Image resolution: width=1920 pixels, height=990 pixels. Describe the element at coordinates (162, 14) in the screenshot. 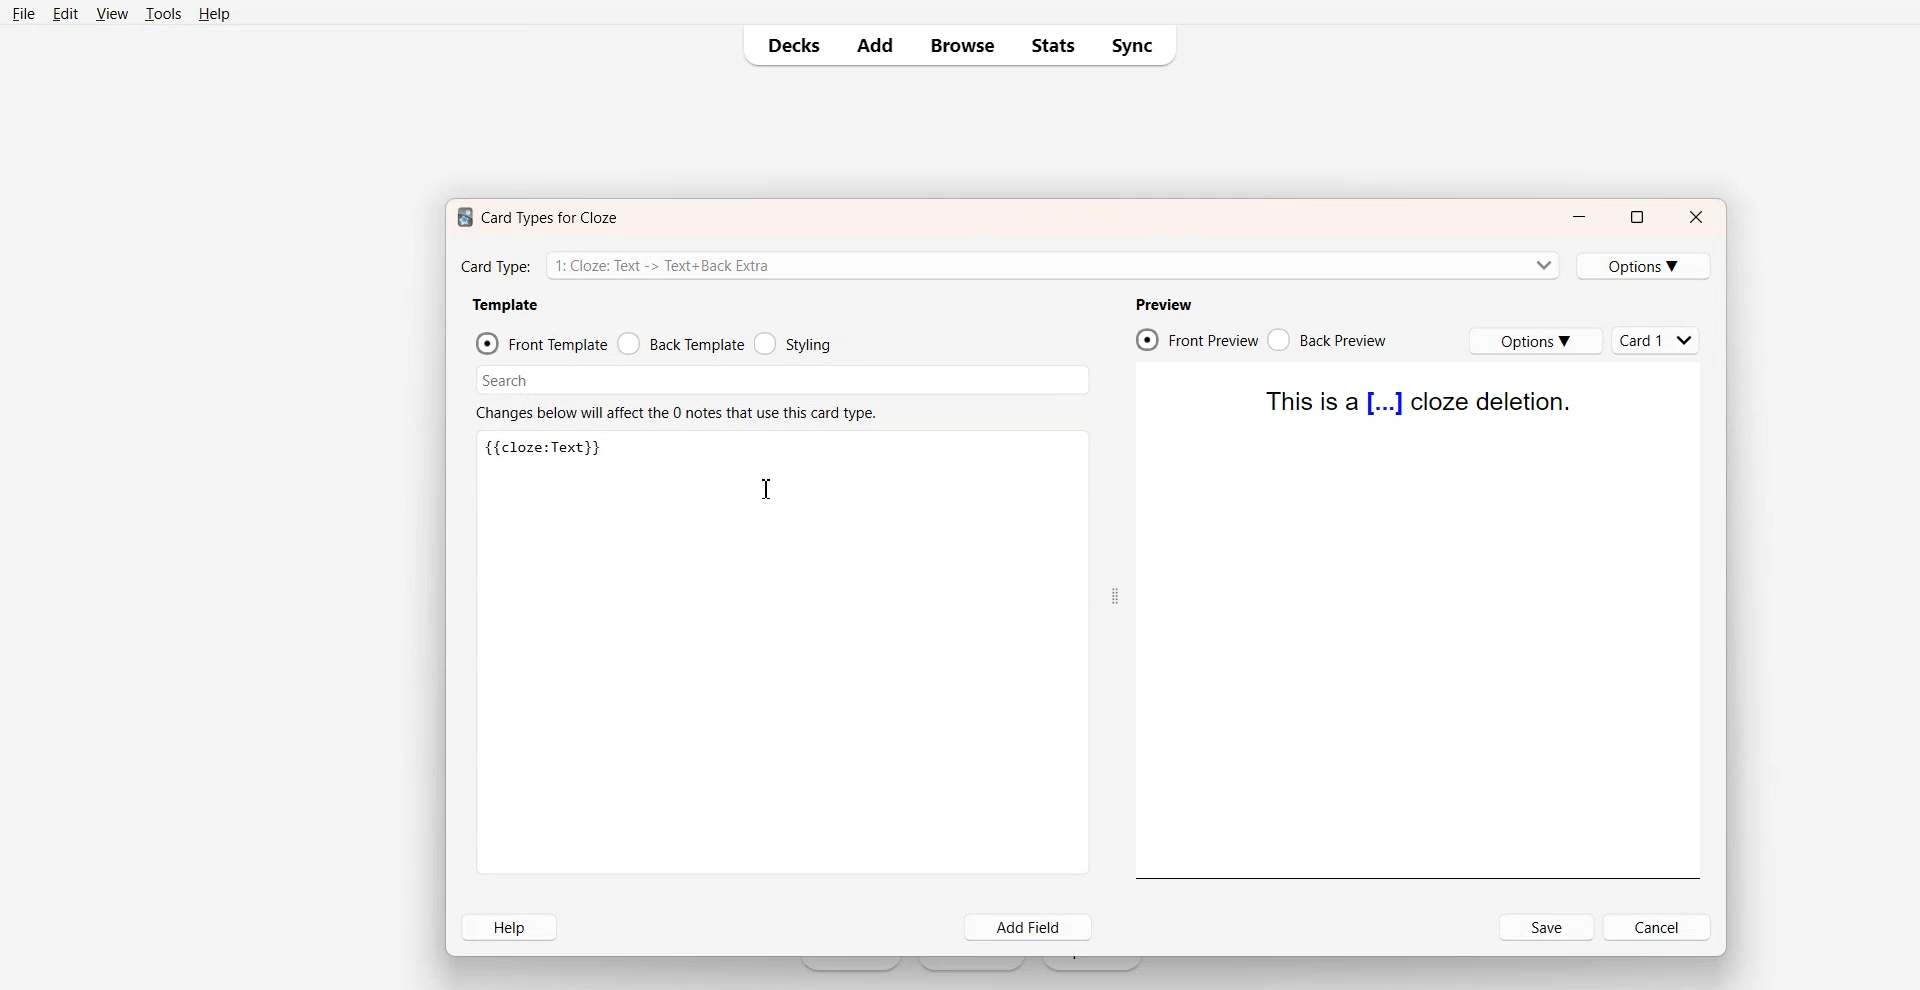

I see `Tools` at that location.